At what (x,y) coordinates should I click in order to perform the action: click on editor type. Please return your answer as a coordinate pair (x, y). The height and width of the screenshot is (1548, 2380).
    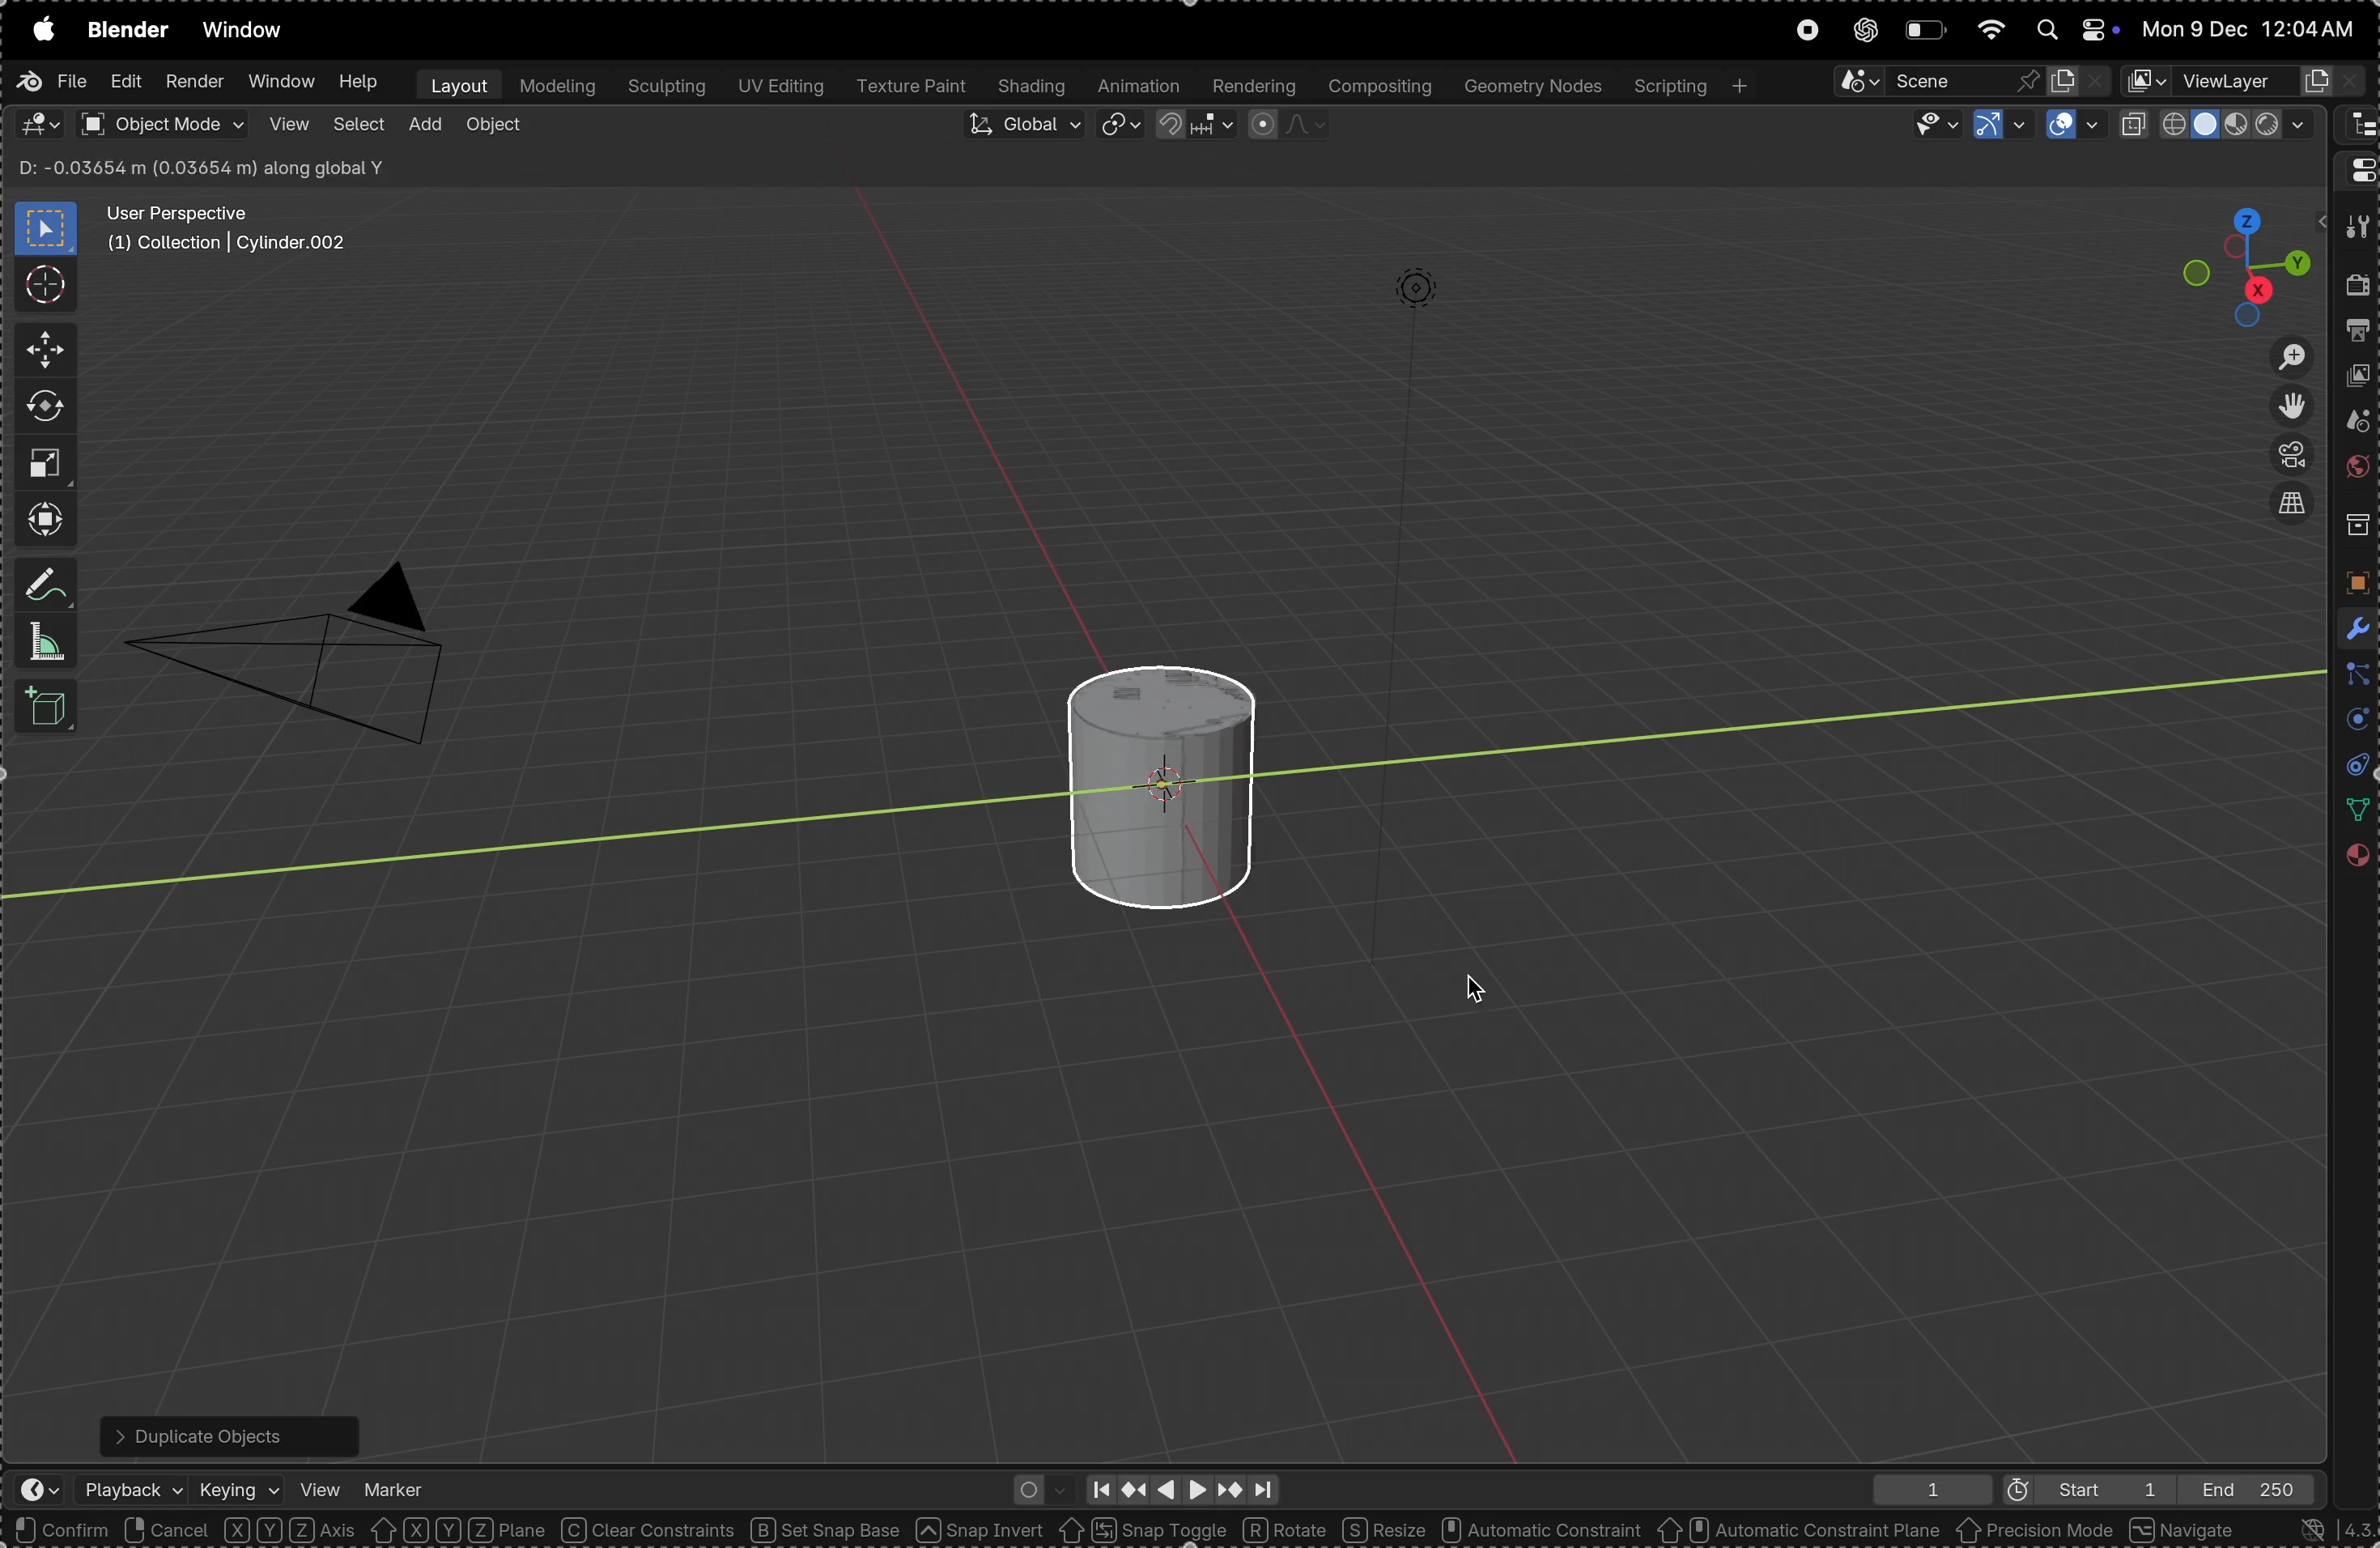
    Looking at the image, I should click on (39, 124).